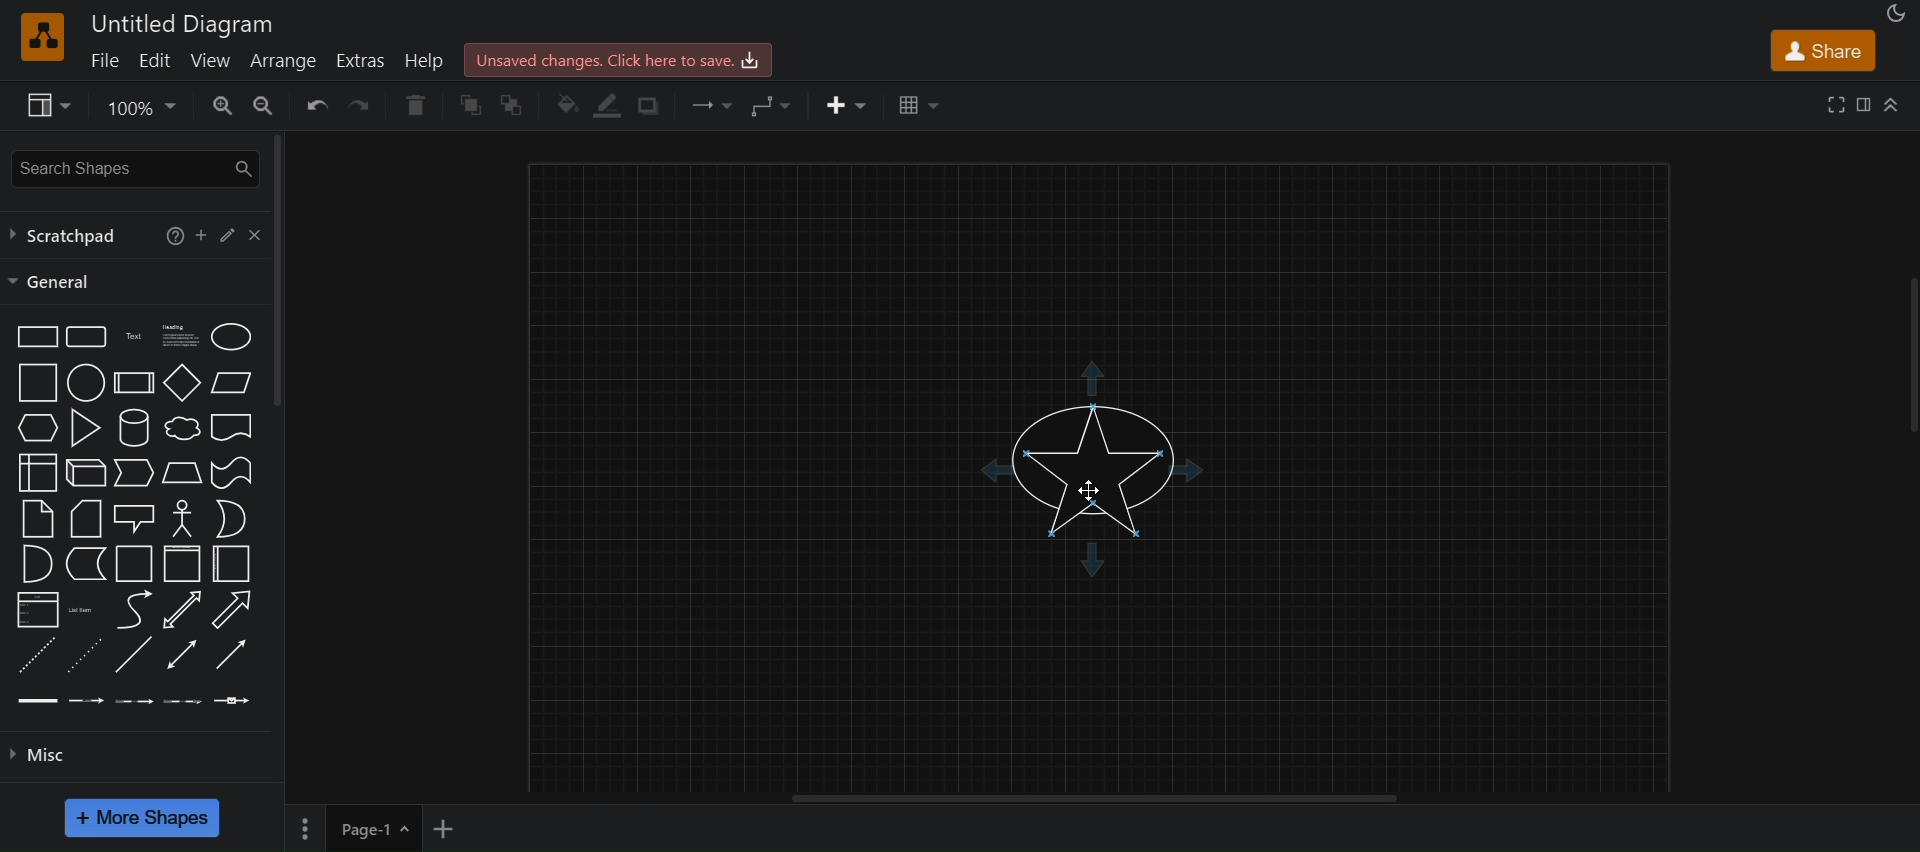  I want to click on add, so click(202, 234).